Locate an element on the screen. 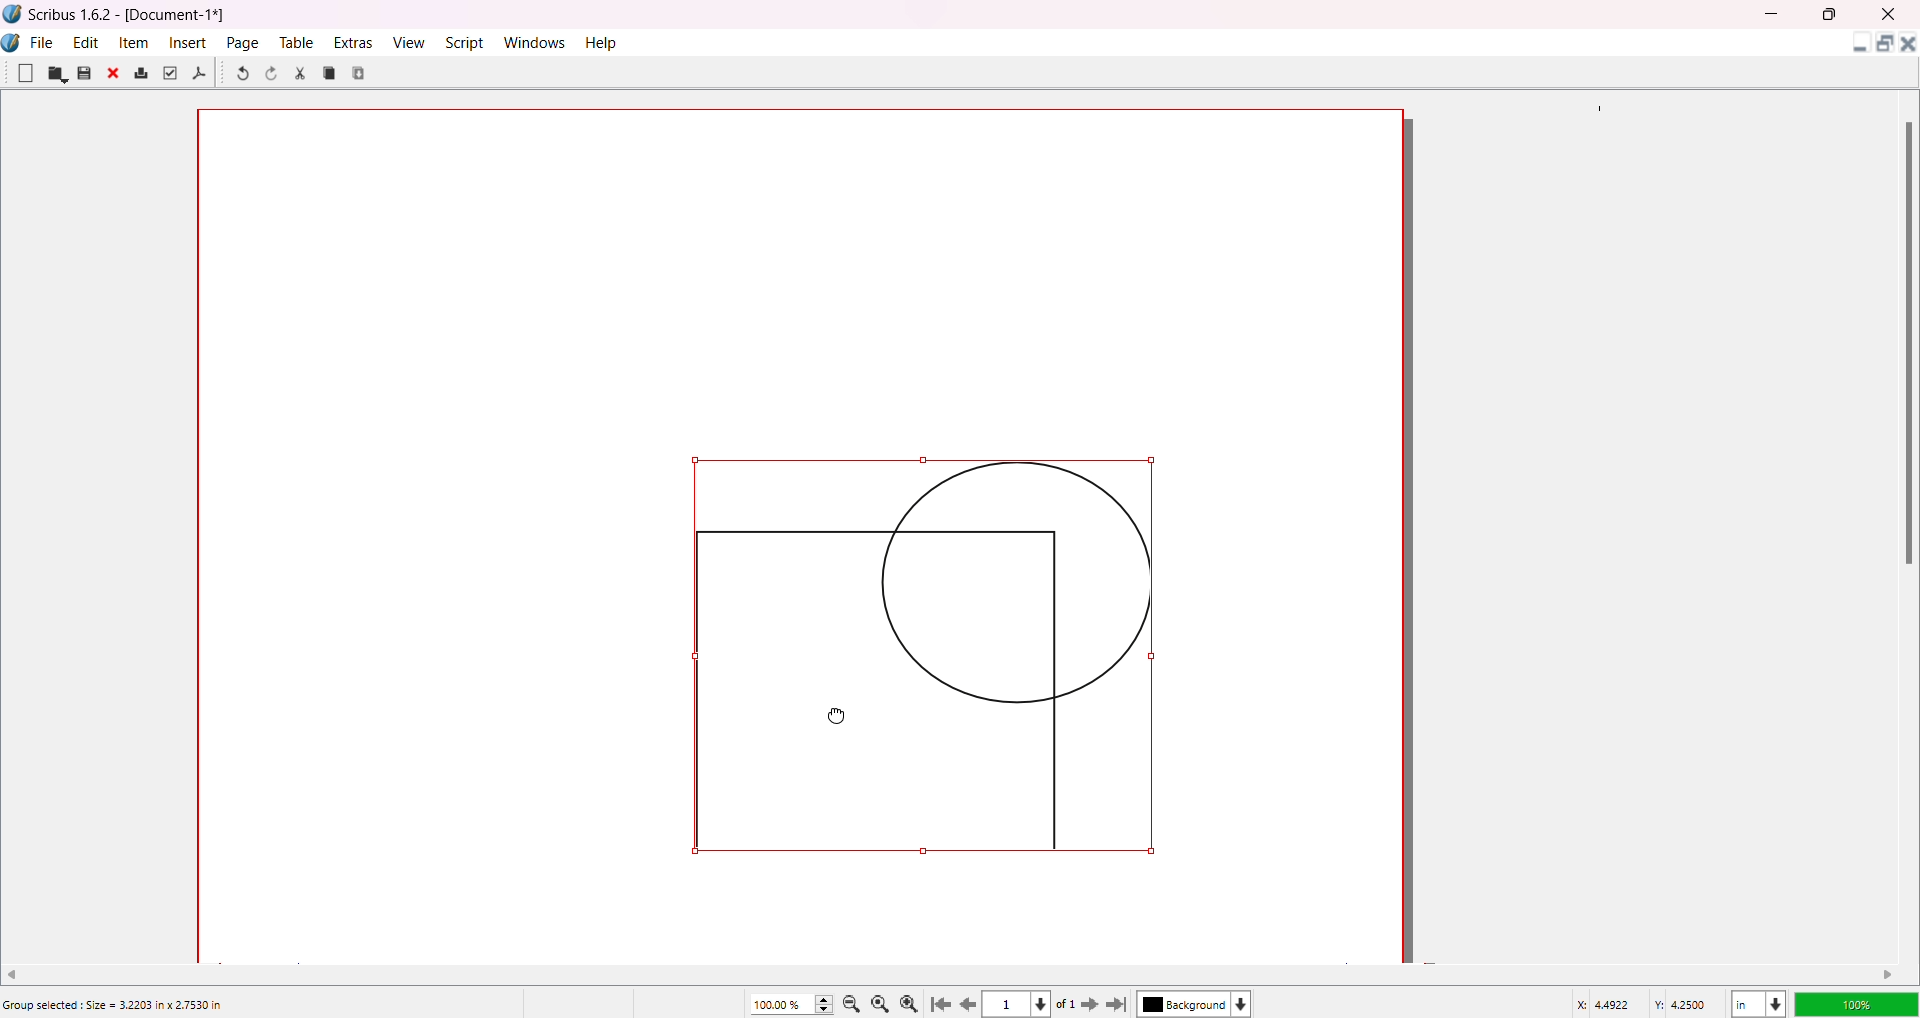 The width and height of the screenshot is (1920, 1018). Script is located at coordinates (467, 41).